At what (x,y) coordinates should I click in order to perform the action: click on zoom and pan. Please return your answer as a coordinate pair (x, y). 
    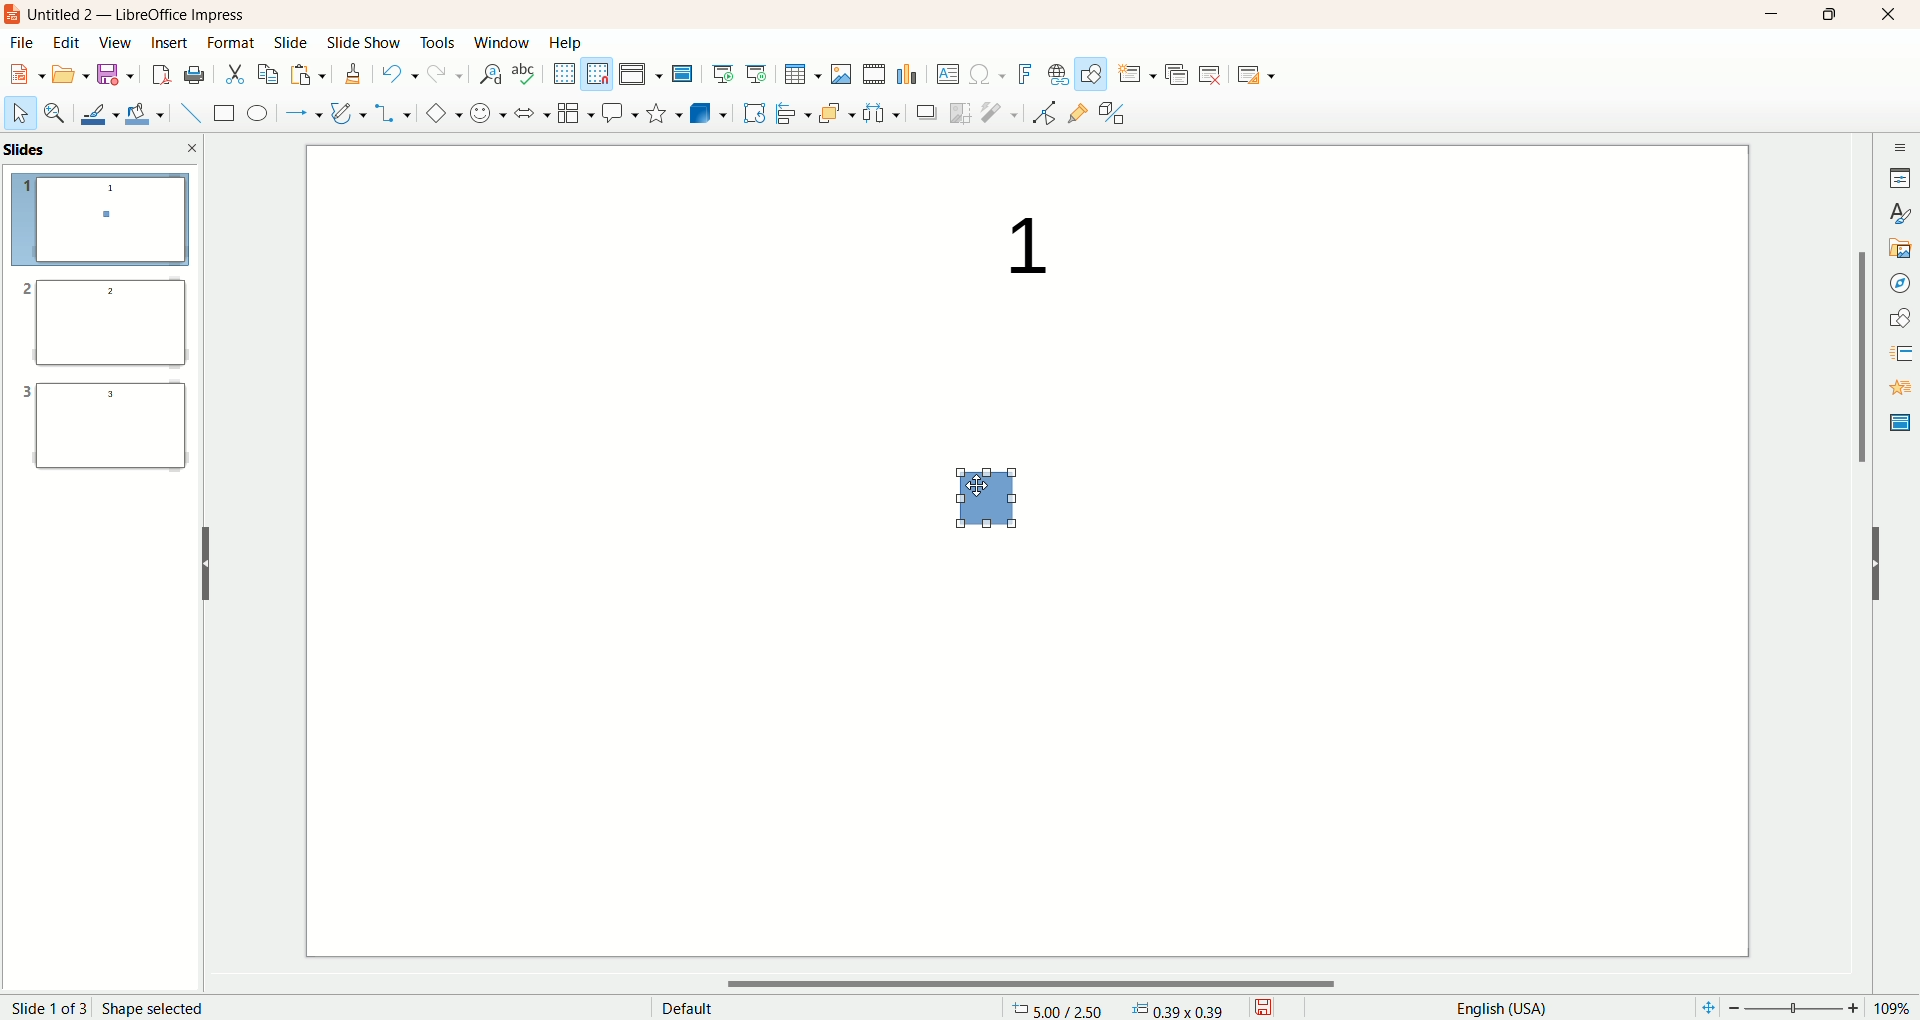
    Looking at the image, I should click on (53, 114).